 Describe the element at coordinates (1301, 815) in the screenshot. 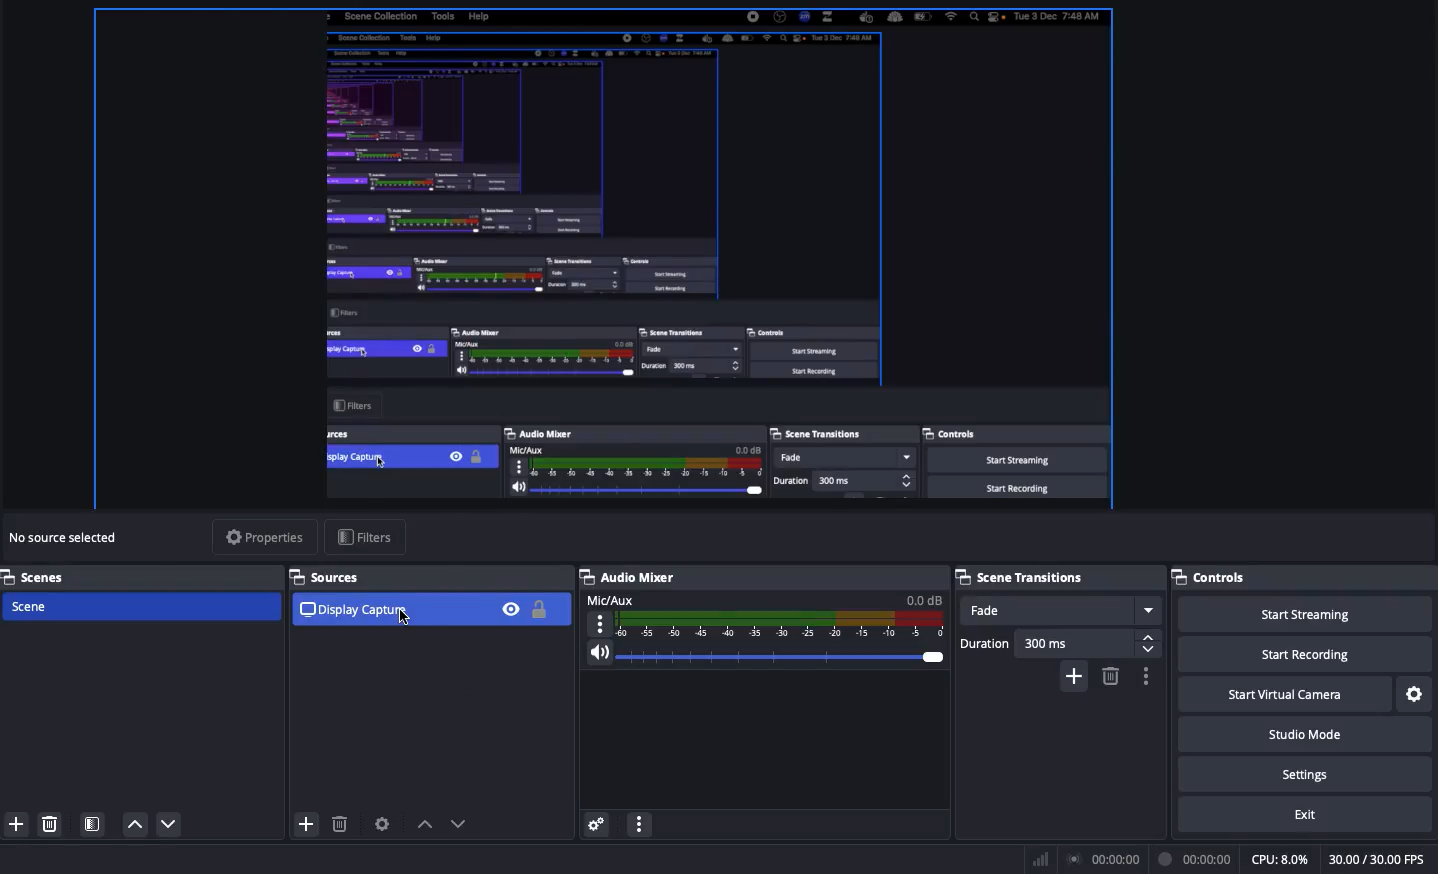

I see `Exit` at that location.